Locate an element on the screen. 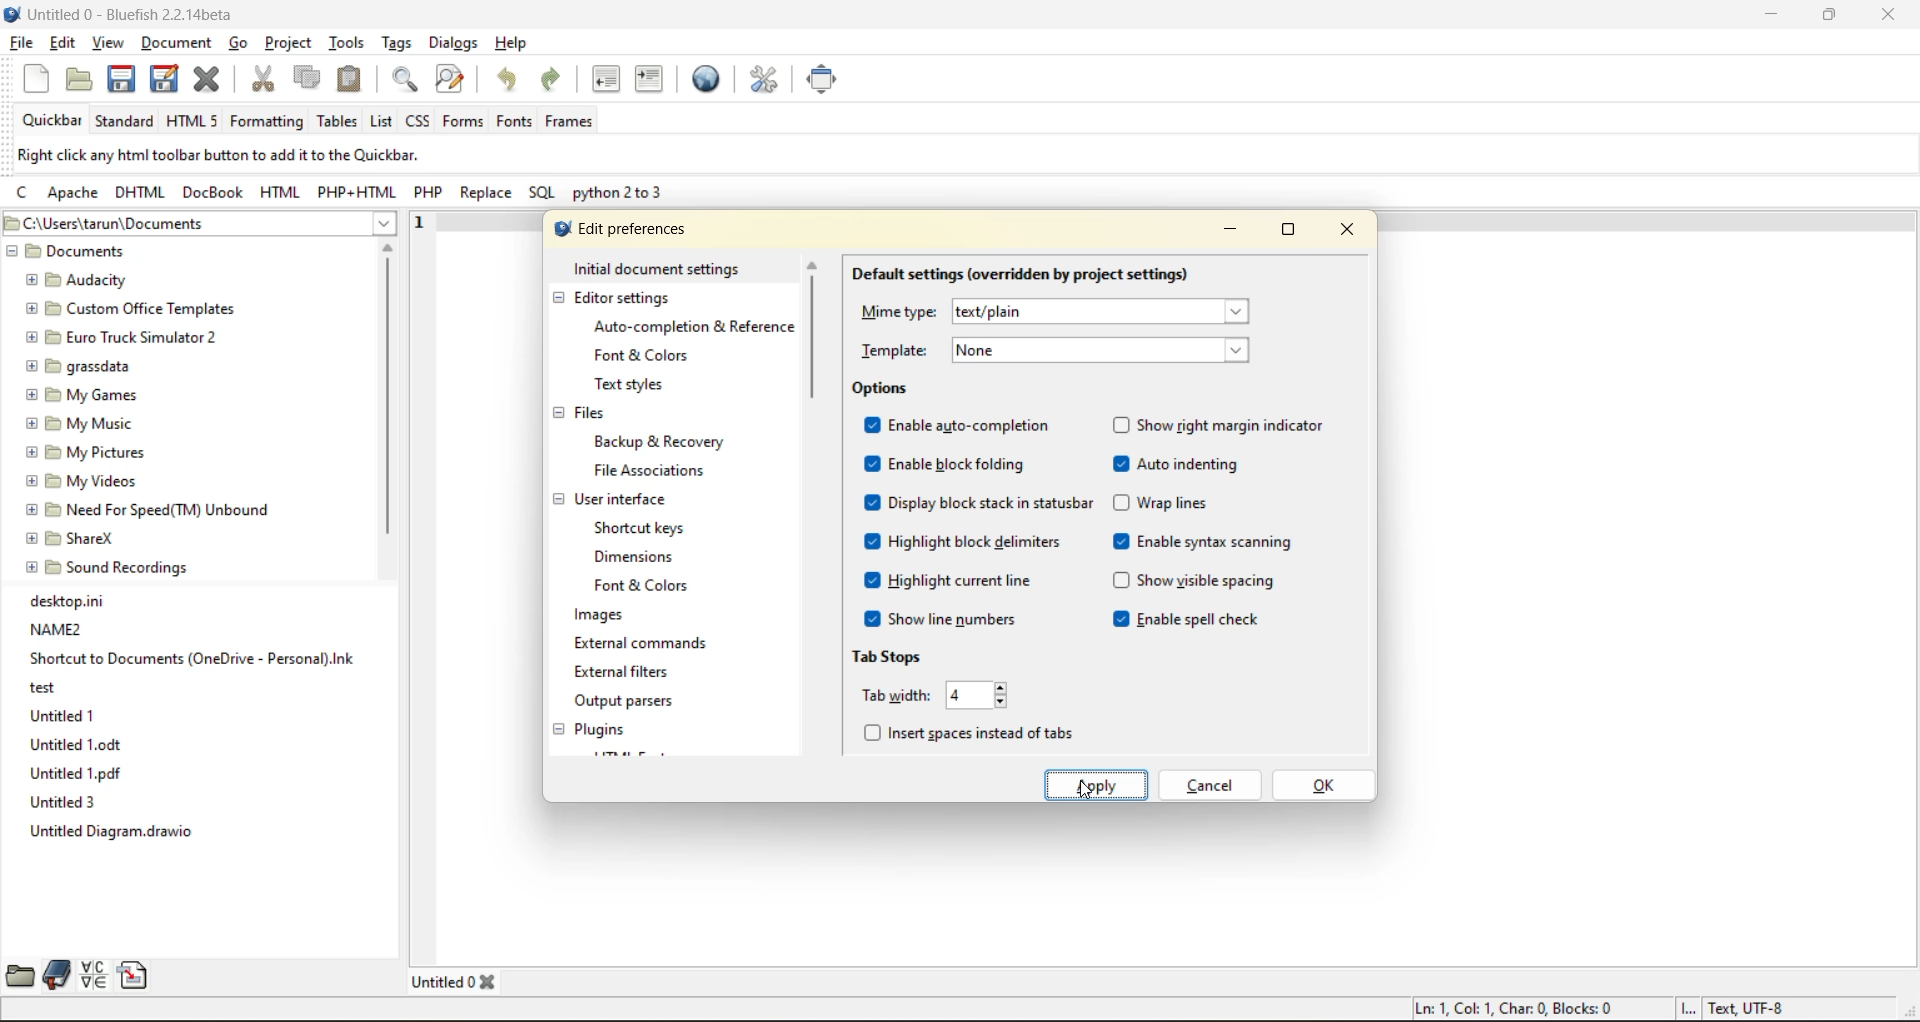 The image size is (1920, 1022). cut is located at coordinates (265, 80).